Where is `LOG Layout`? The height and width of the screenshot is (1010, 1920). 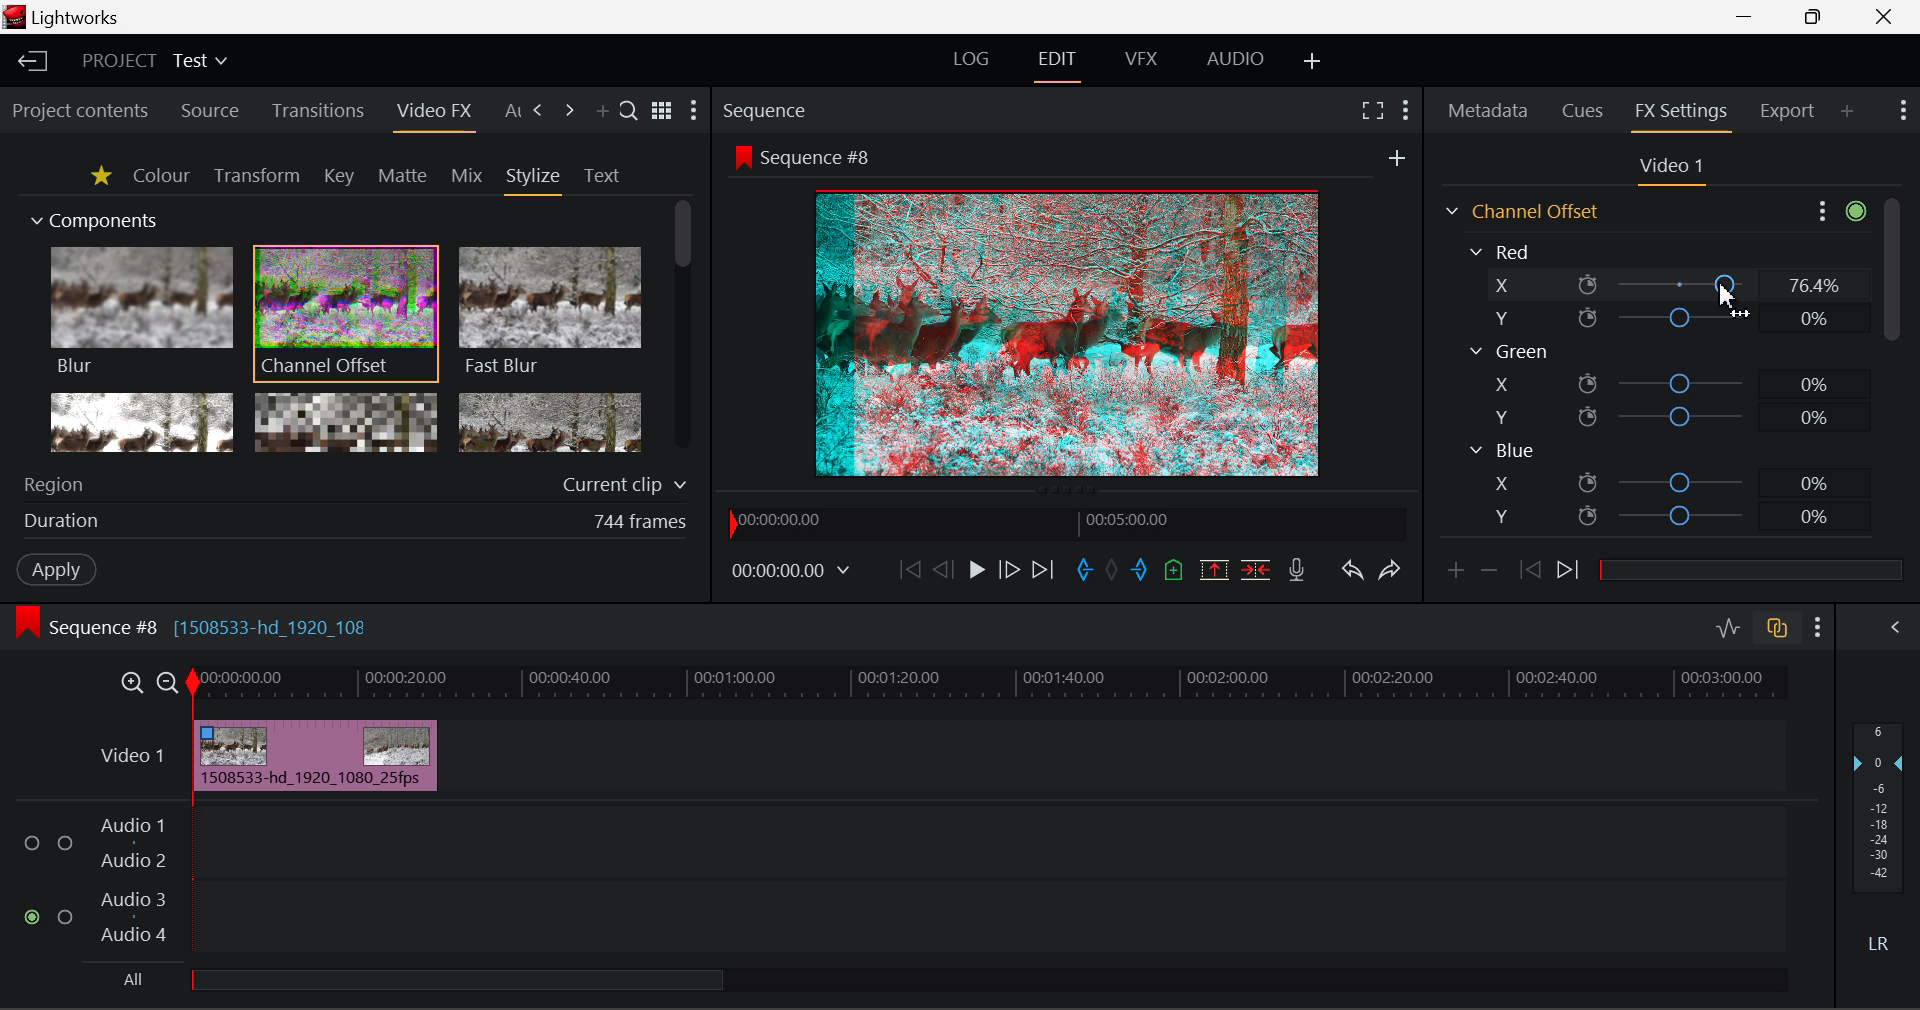 LOG Layout is located at coordinates (972, 64).